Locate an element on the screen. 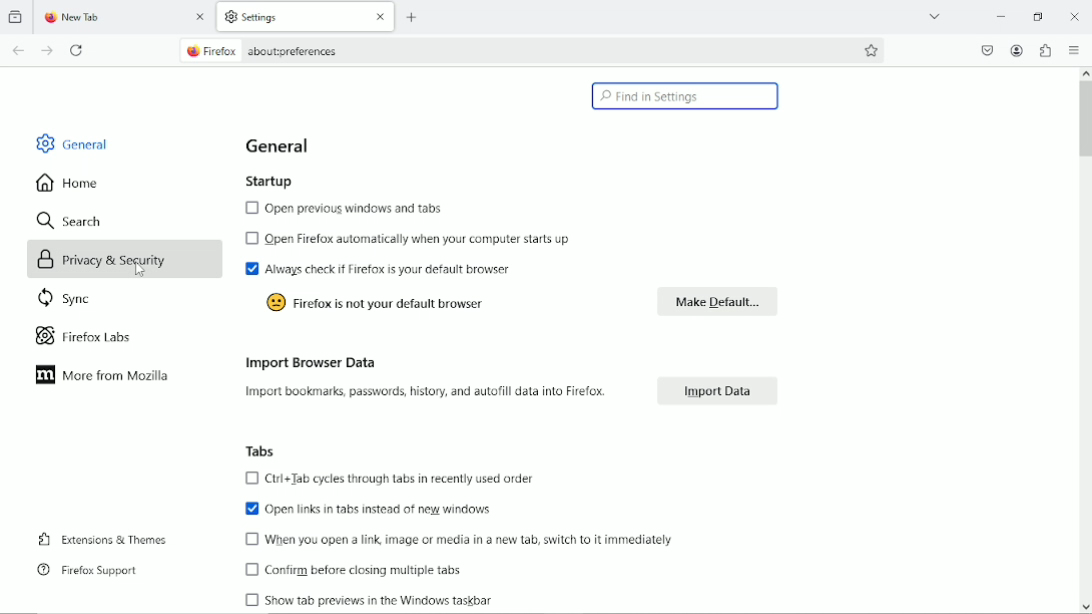 Image resolution: width=1092 pixels, height=614 pixels. startup is located at coordinates (270, 181).